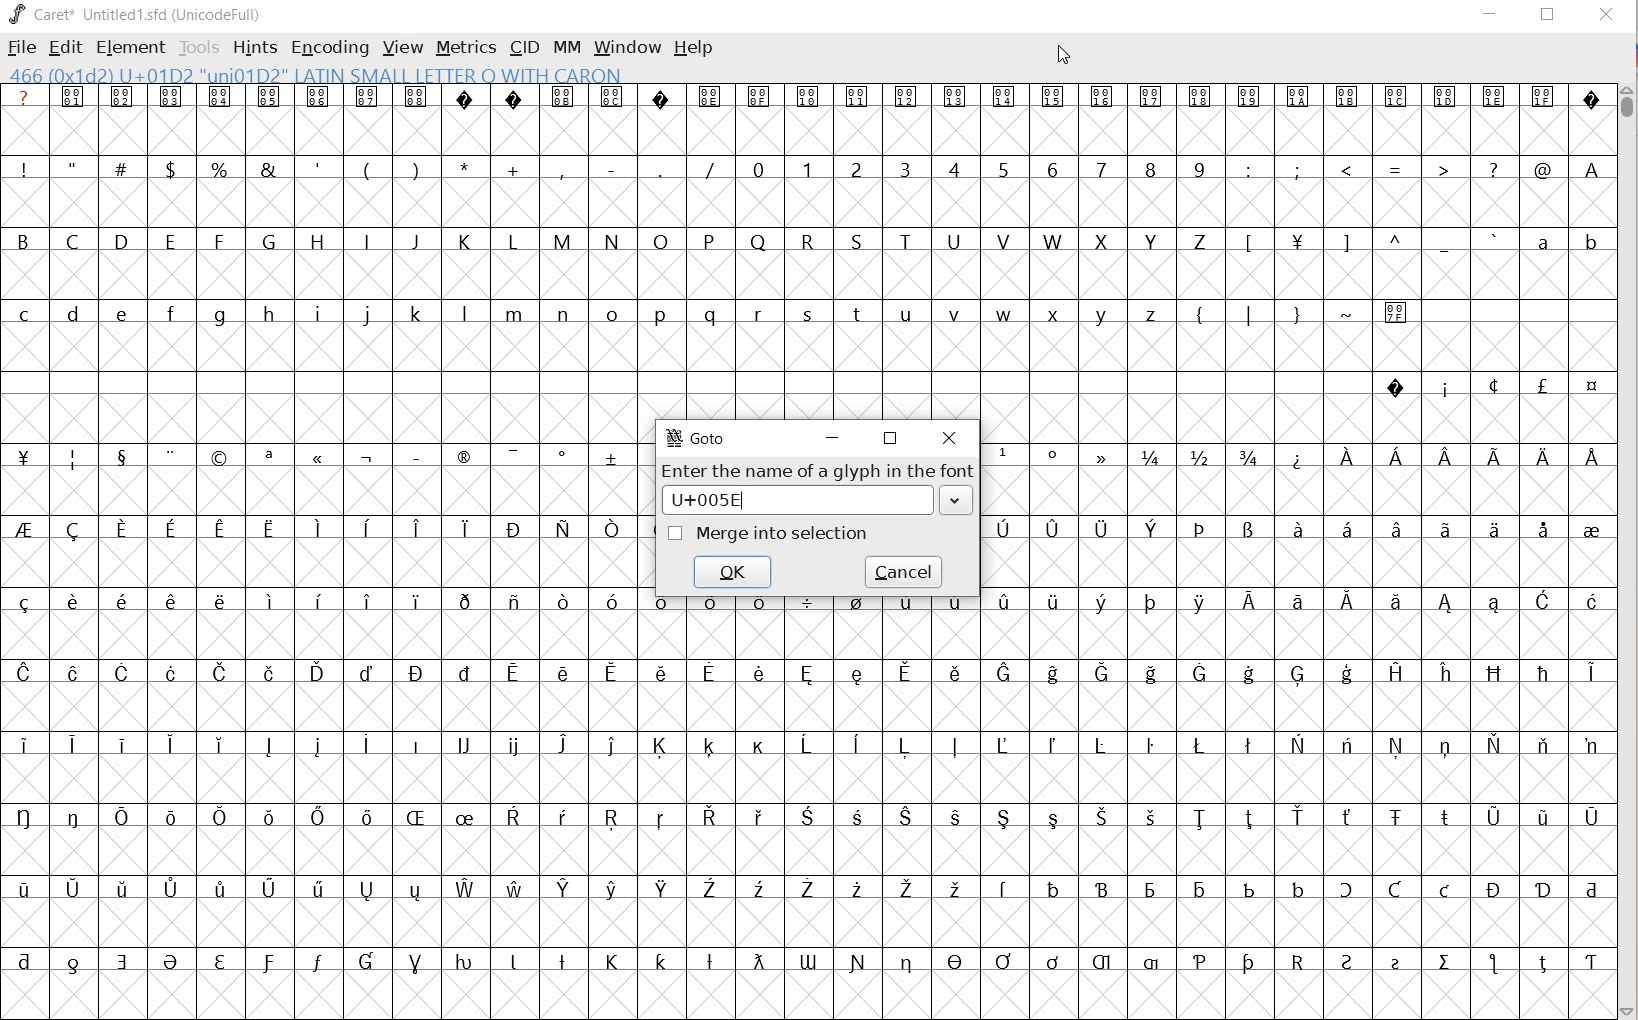 The image size is (1638, 1020). Describe the element at coordinates (523, 47) in the screenshot. I see `CID` at that location.